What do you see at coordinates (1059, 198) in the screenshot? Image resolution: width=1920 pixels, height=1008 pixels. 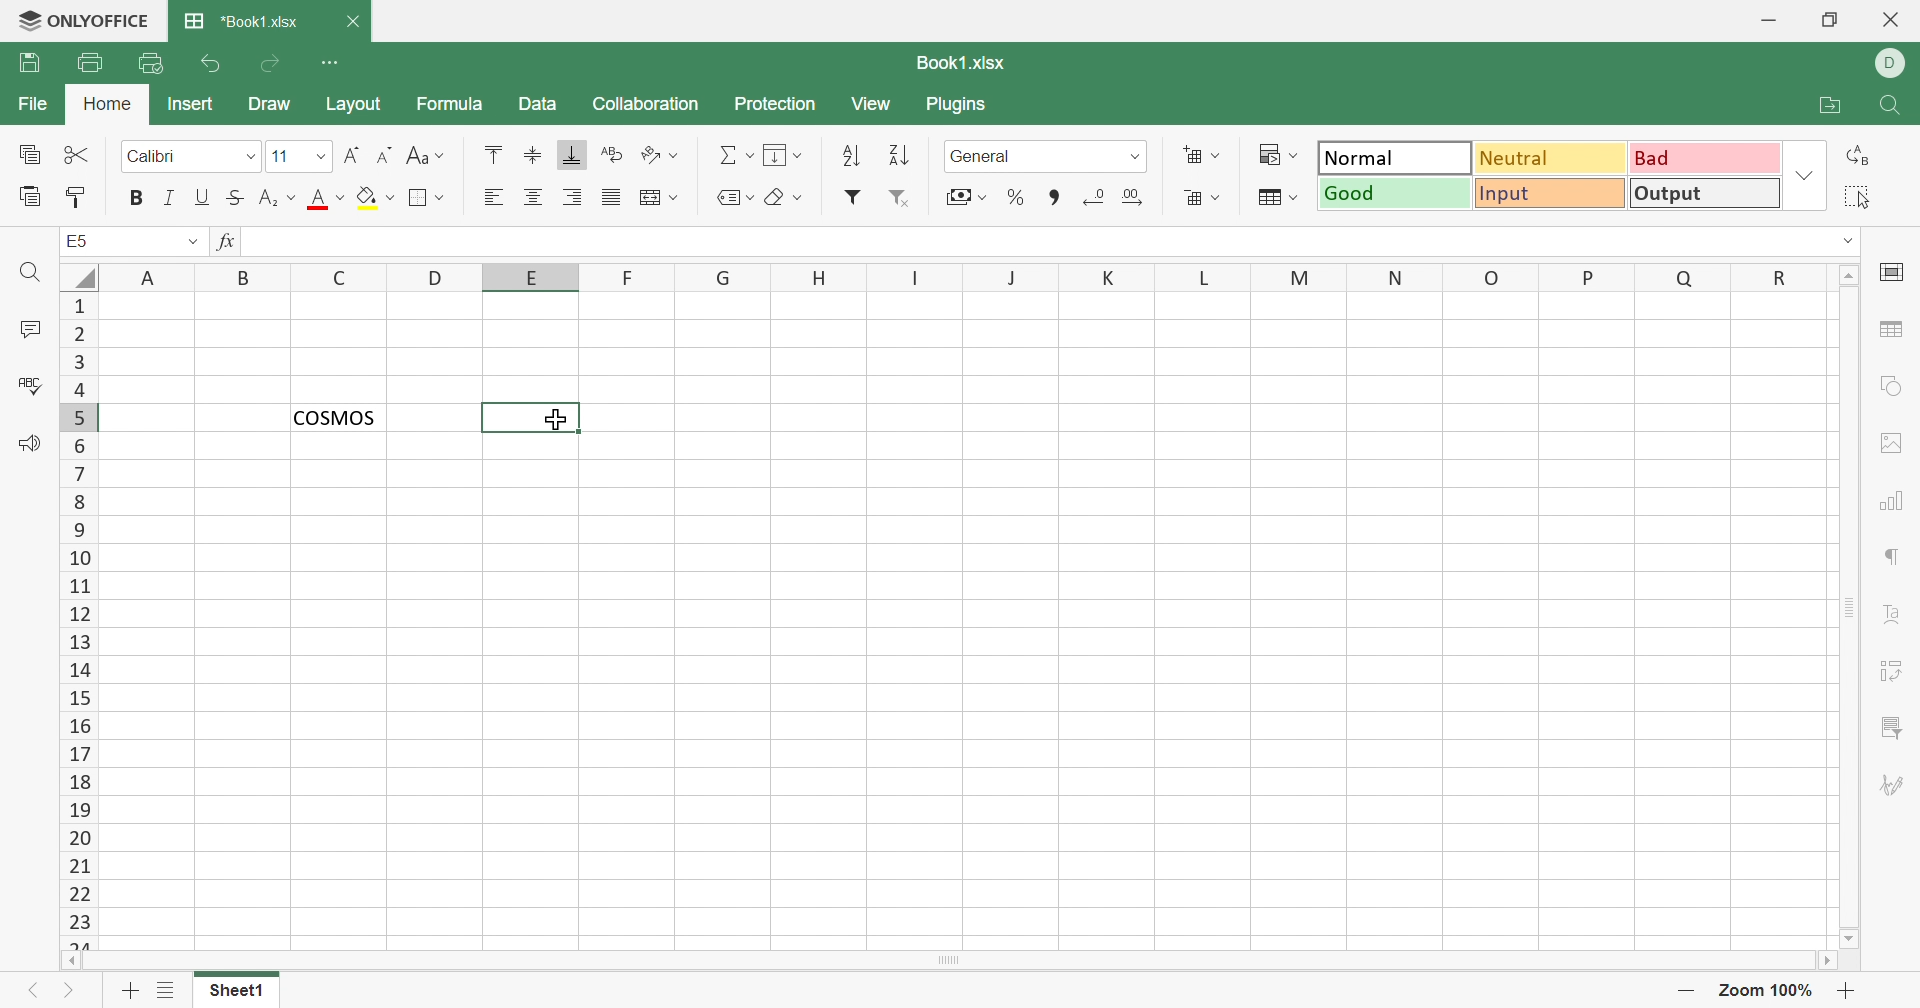 I see `Comma style` at bounding box center [1059, 198].